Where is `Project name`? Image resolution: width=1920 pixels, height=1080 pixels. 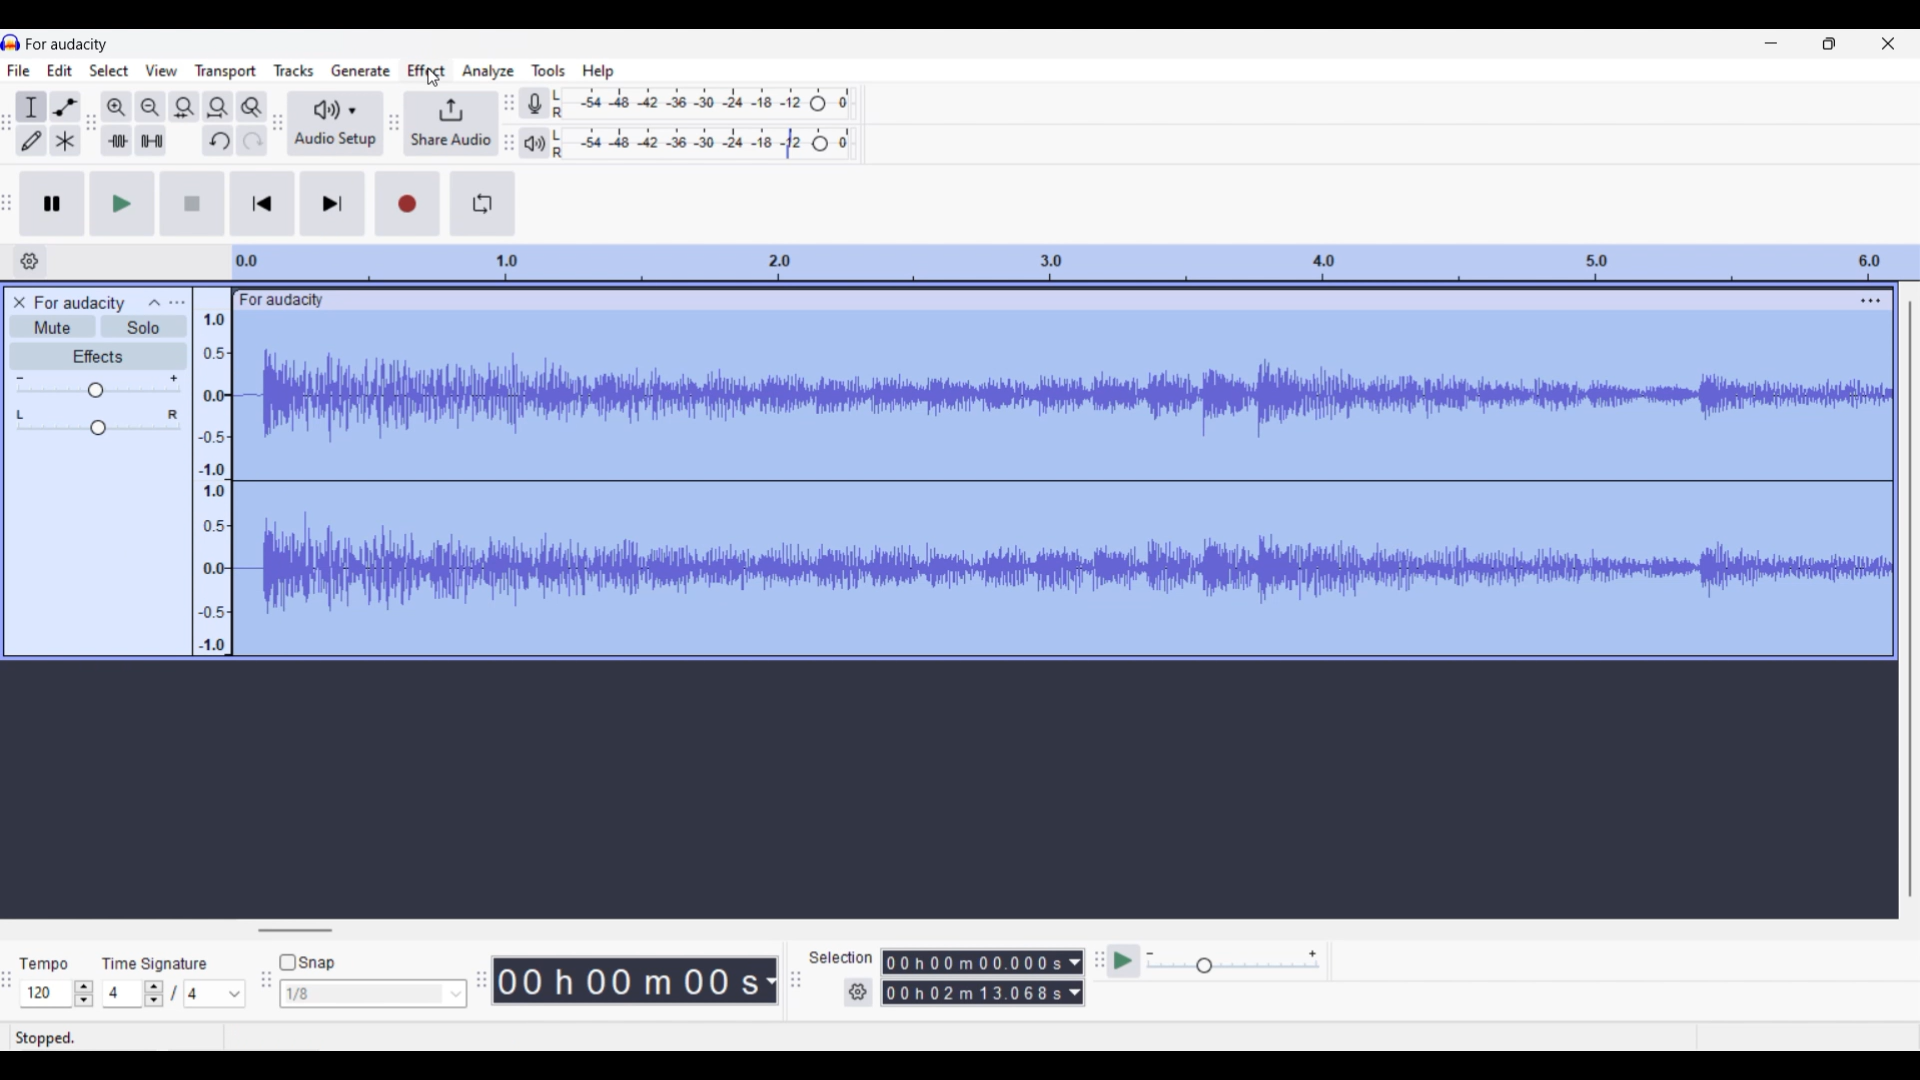 Project name is located at coordinates (66, 45).